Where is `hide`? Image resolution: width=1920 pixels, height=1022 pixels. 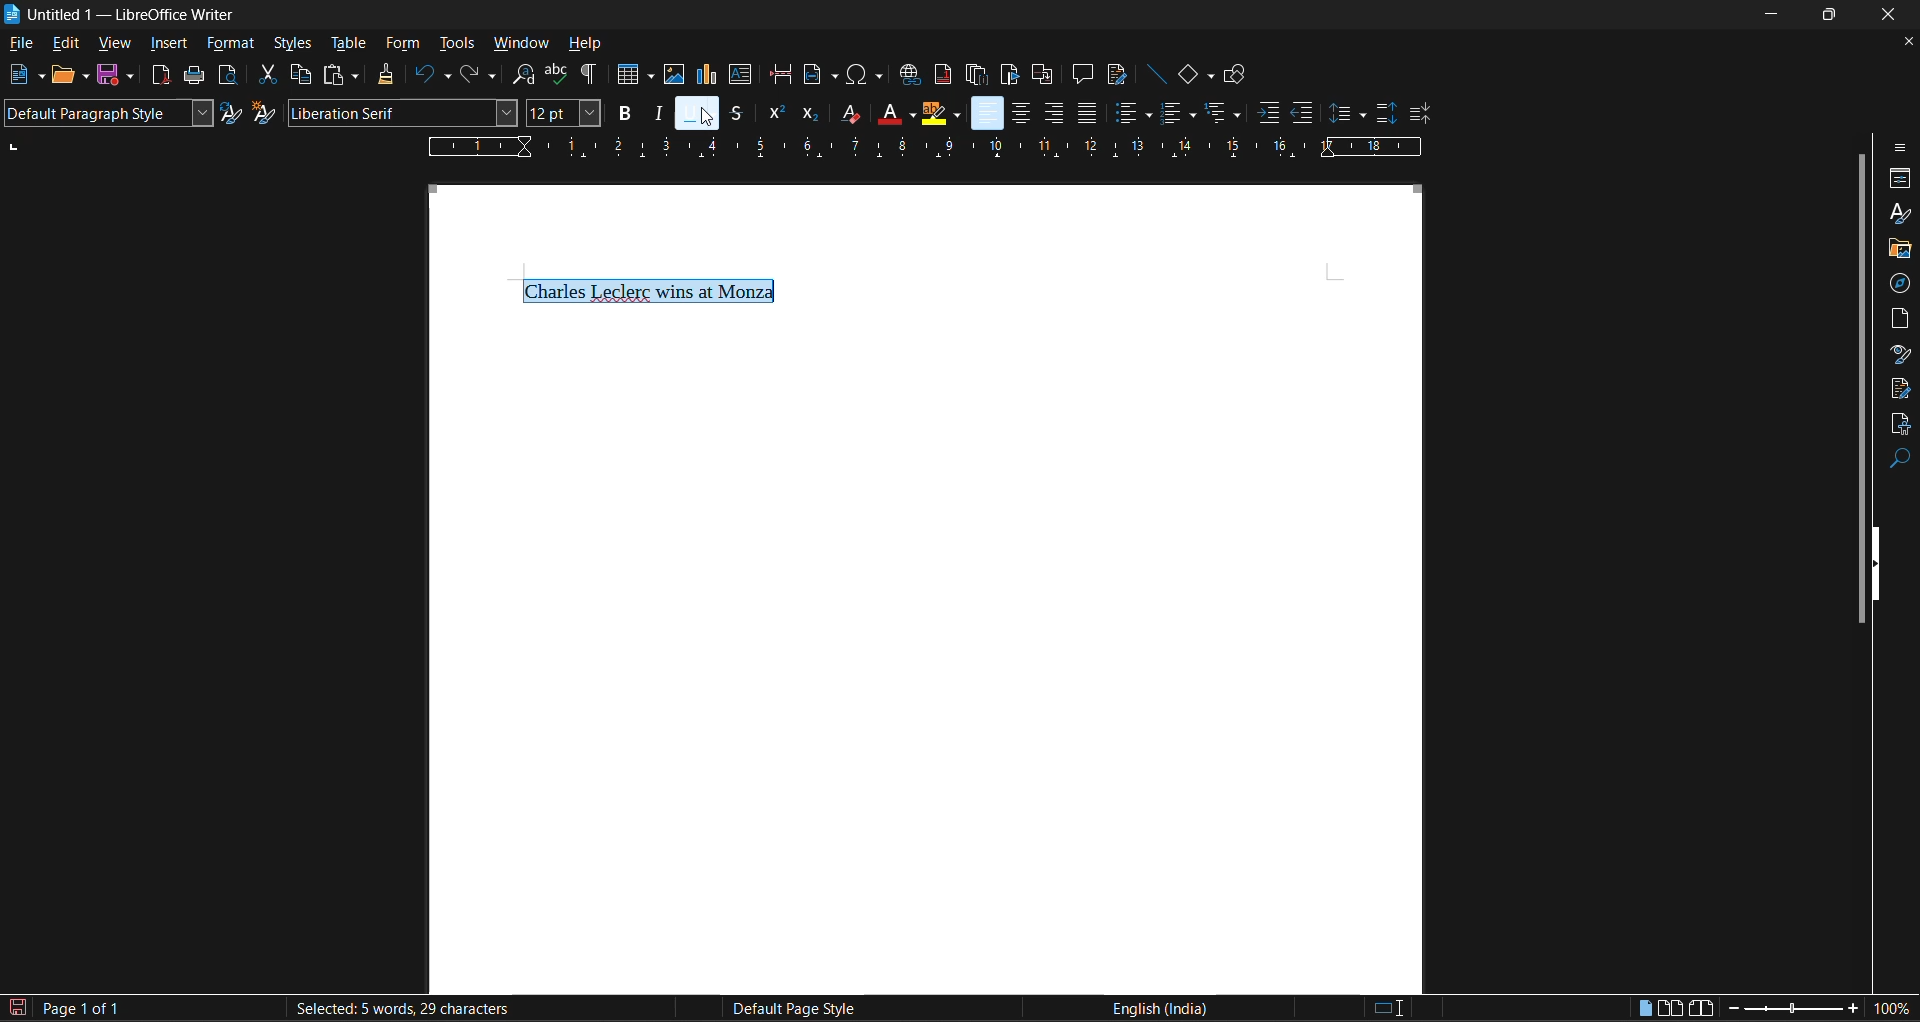 hide is located at coordinates (1881, 562).